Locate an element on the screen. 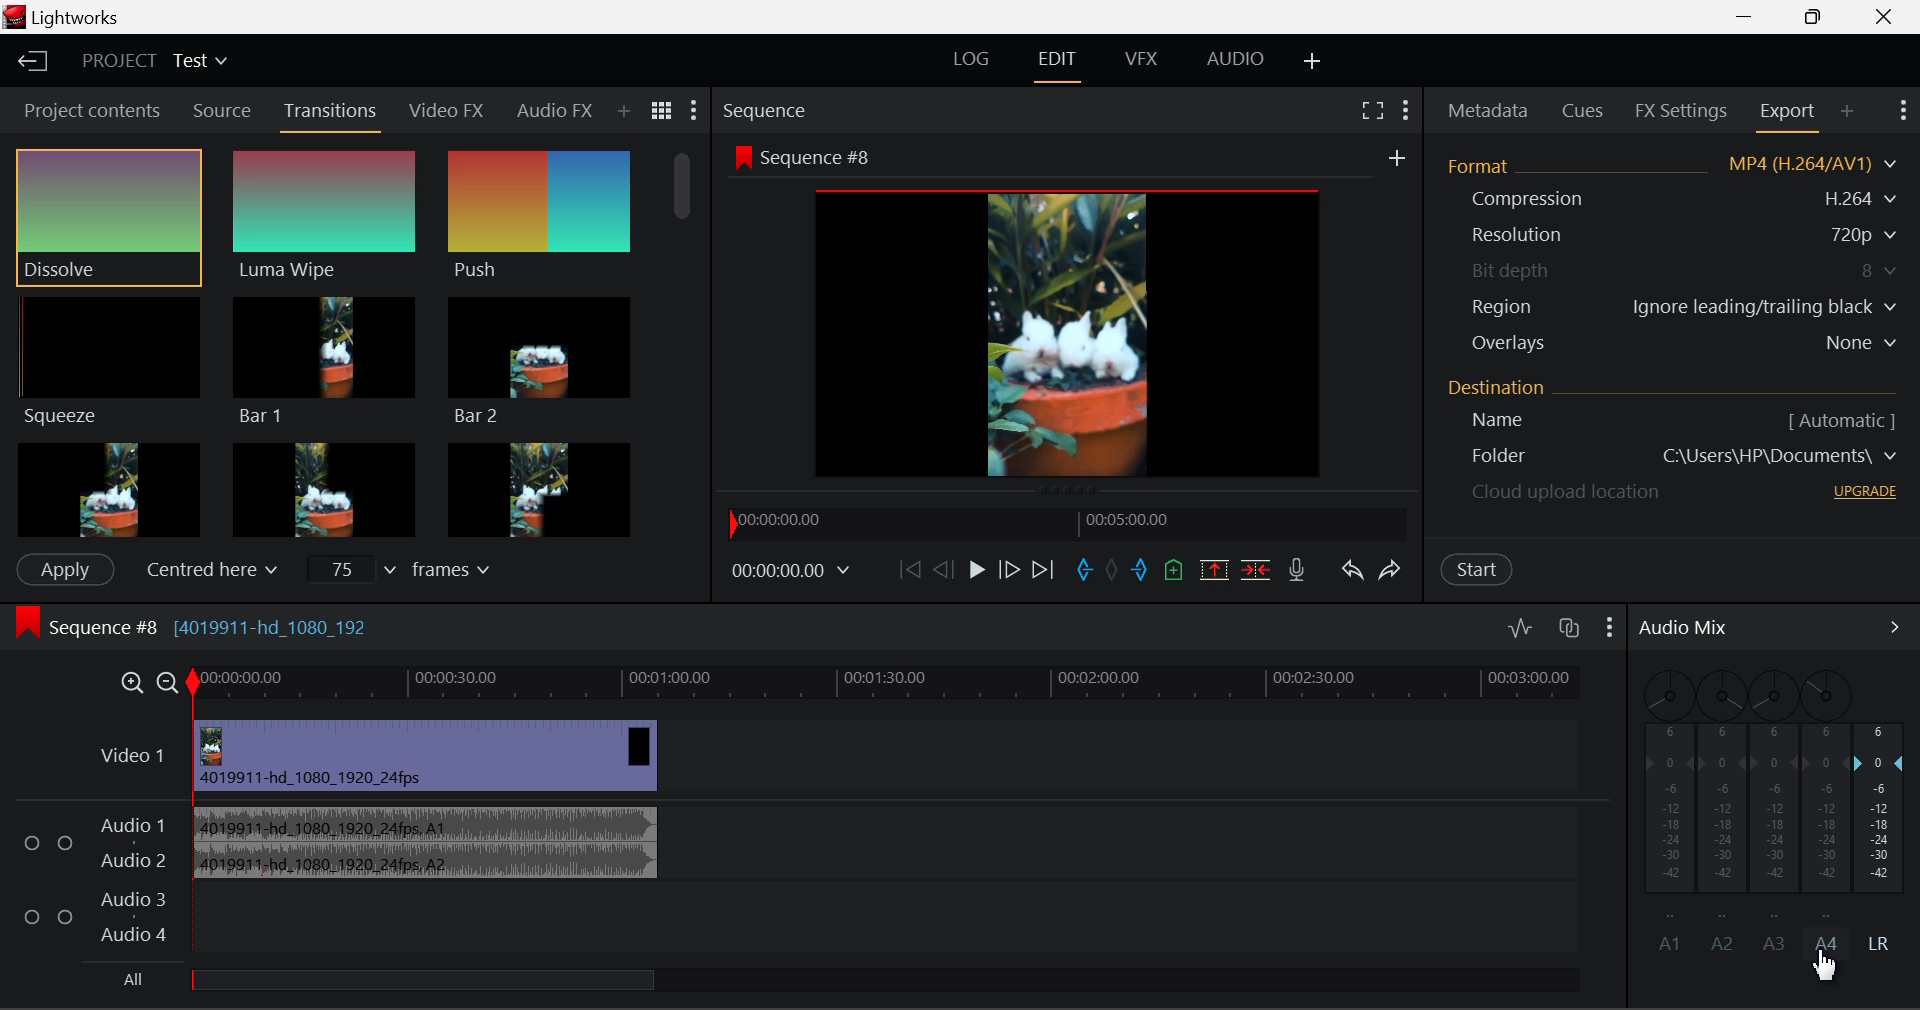 The height and width of the screenshot is (1010, 1920). Sequence is located at coordinates (774, 109).